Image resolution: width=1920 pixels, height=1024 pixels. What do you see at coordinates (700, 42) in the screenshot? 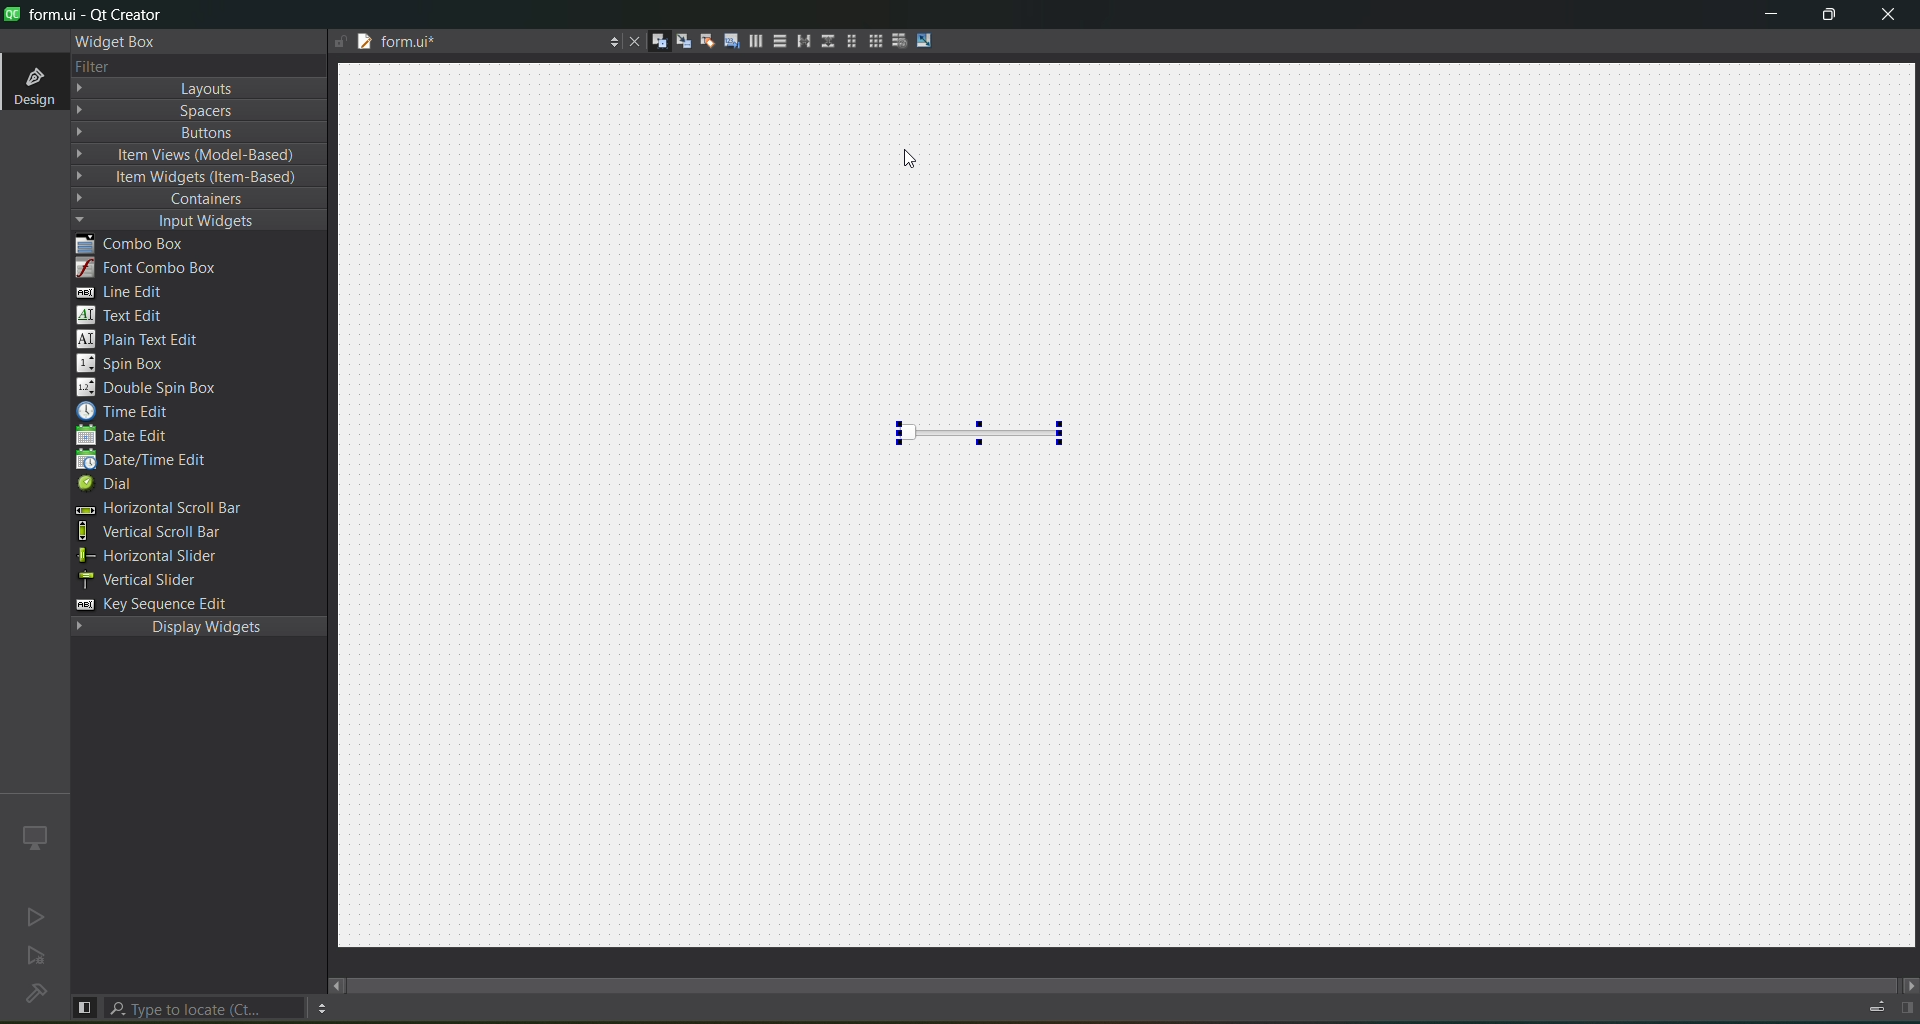
I see `buddies` at bounding box center [700, 42].